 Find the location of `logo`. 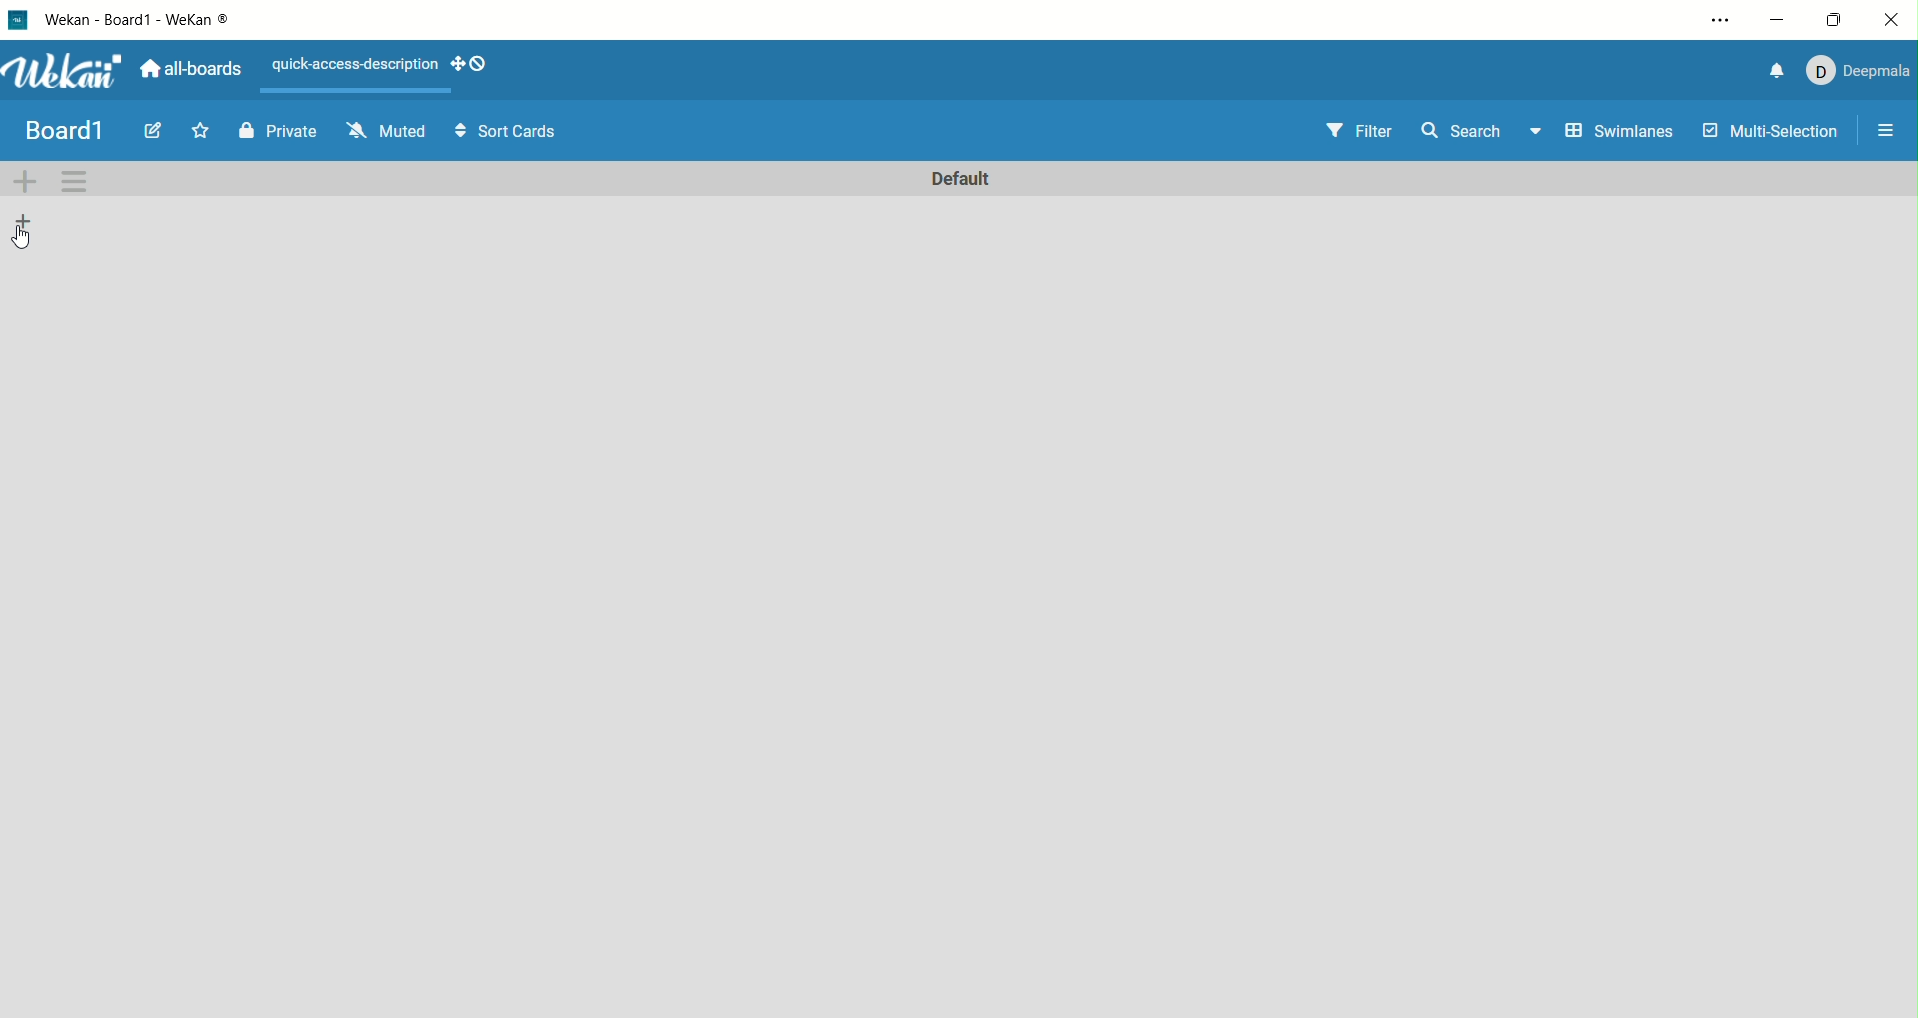

logo is located at coordinates (15, 22).